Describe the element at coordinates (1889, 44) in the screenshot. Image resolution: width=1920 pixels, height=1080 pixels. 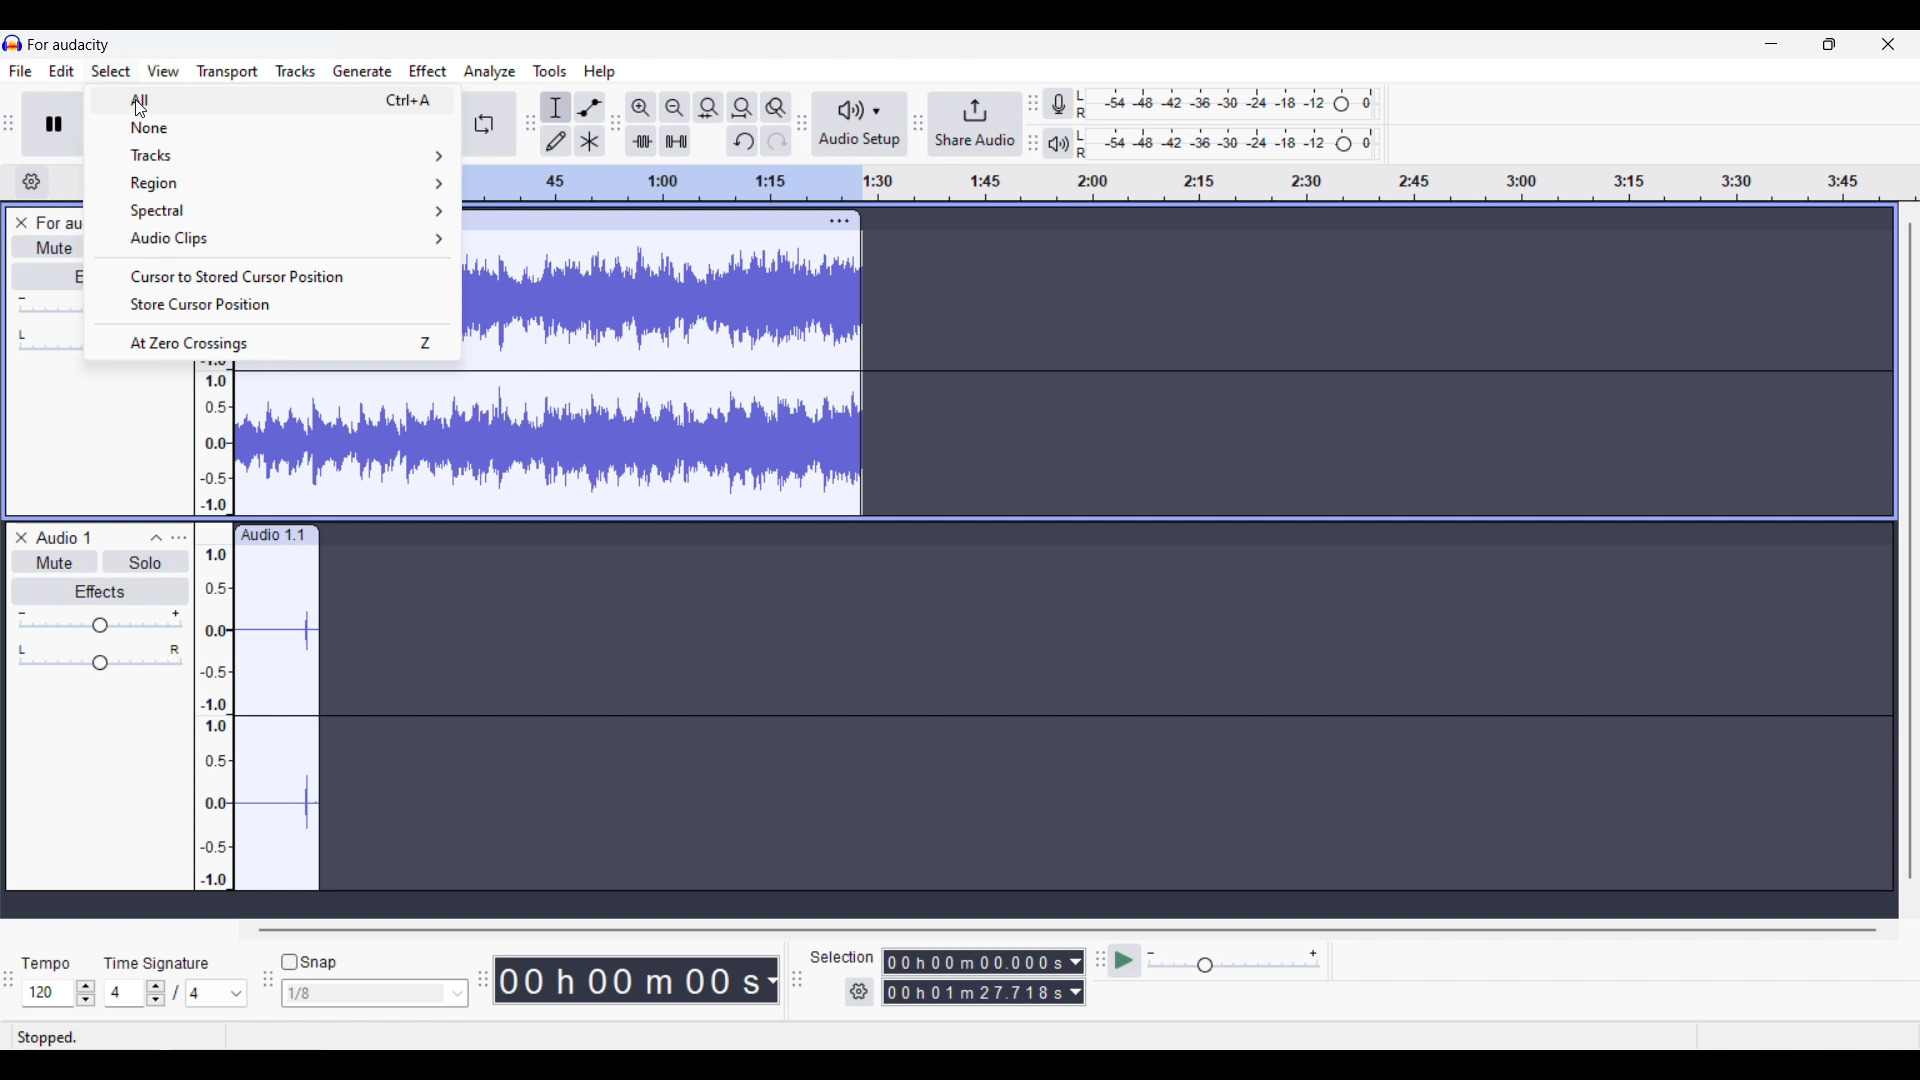
I see `Close interface` at that location.